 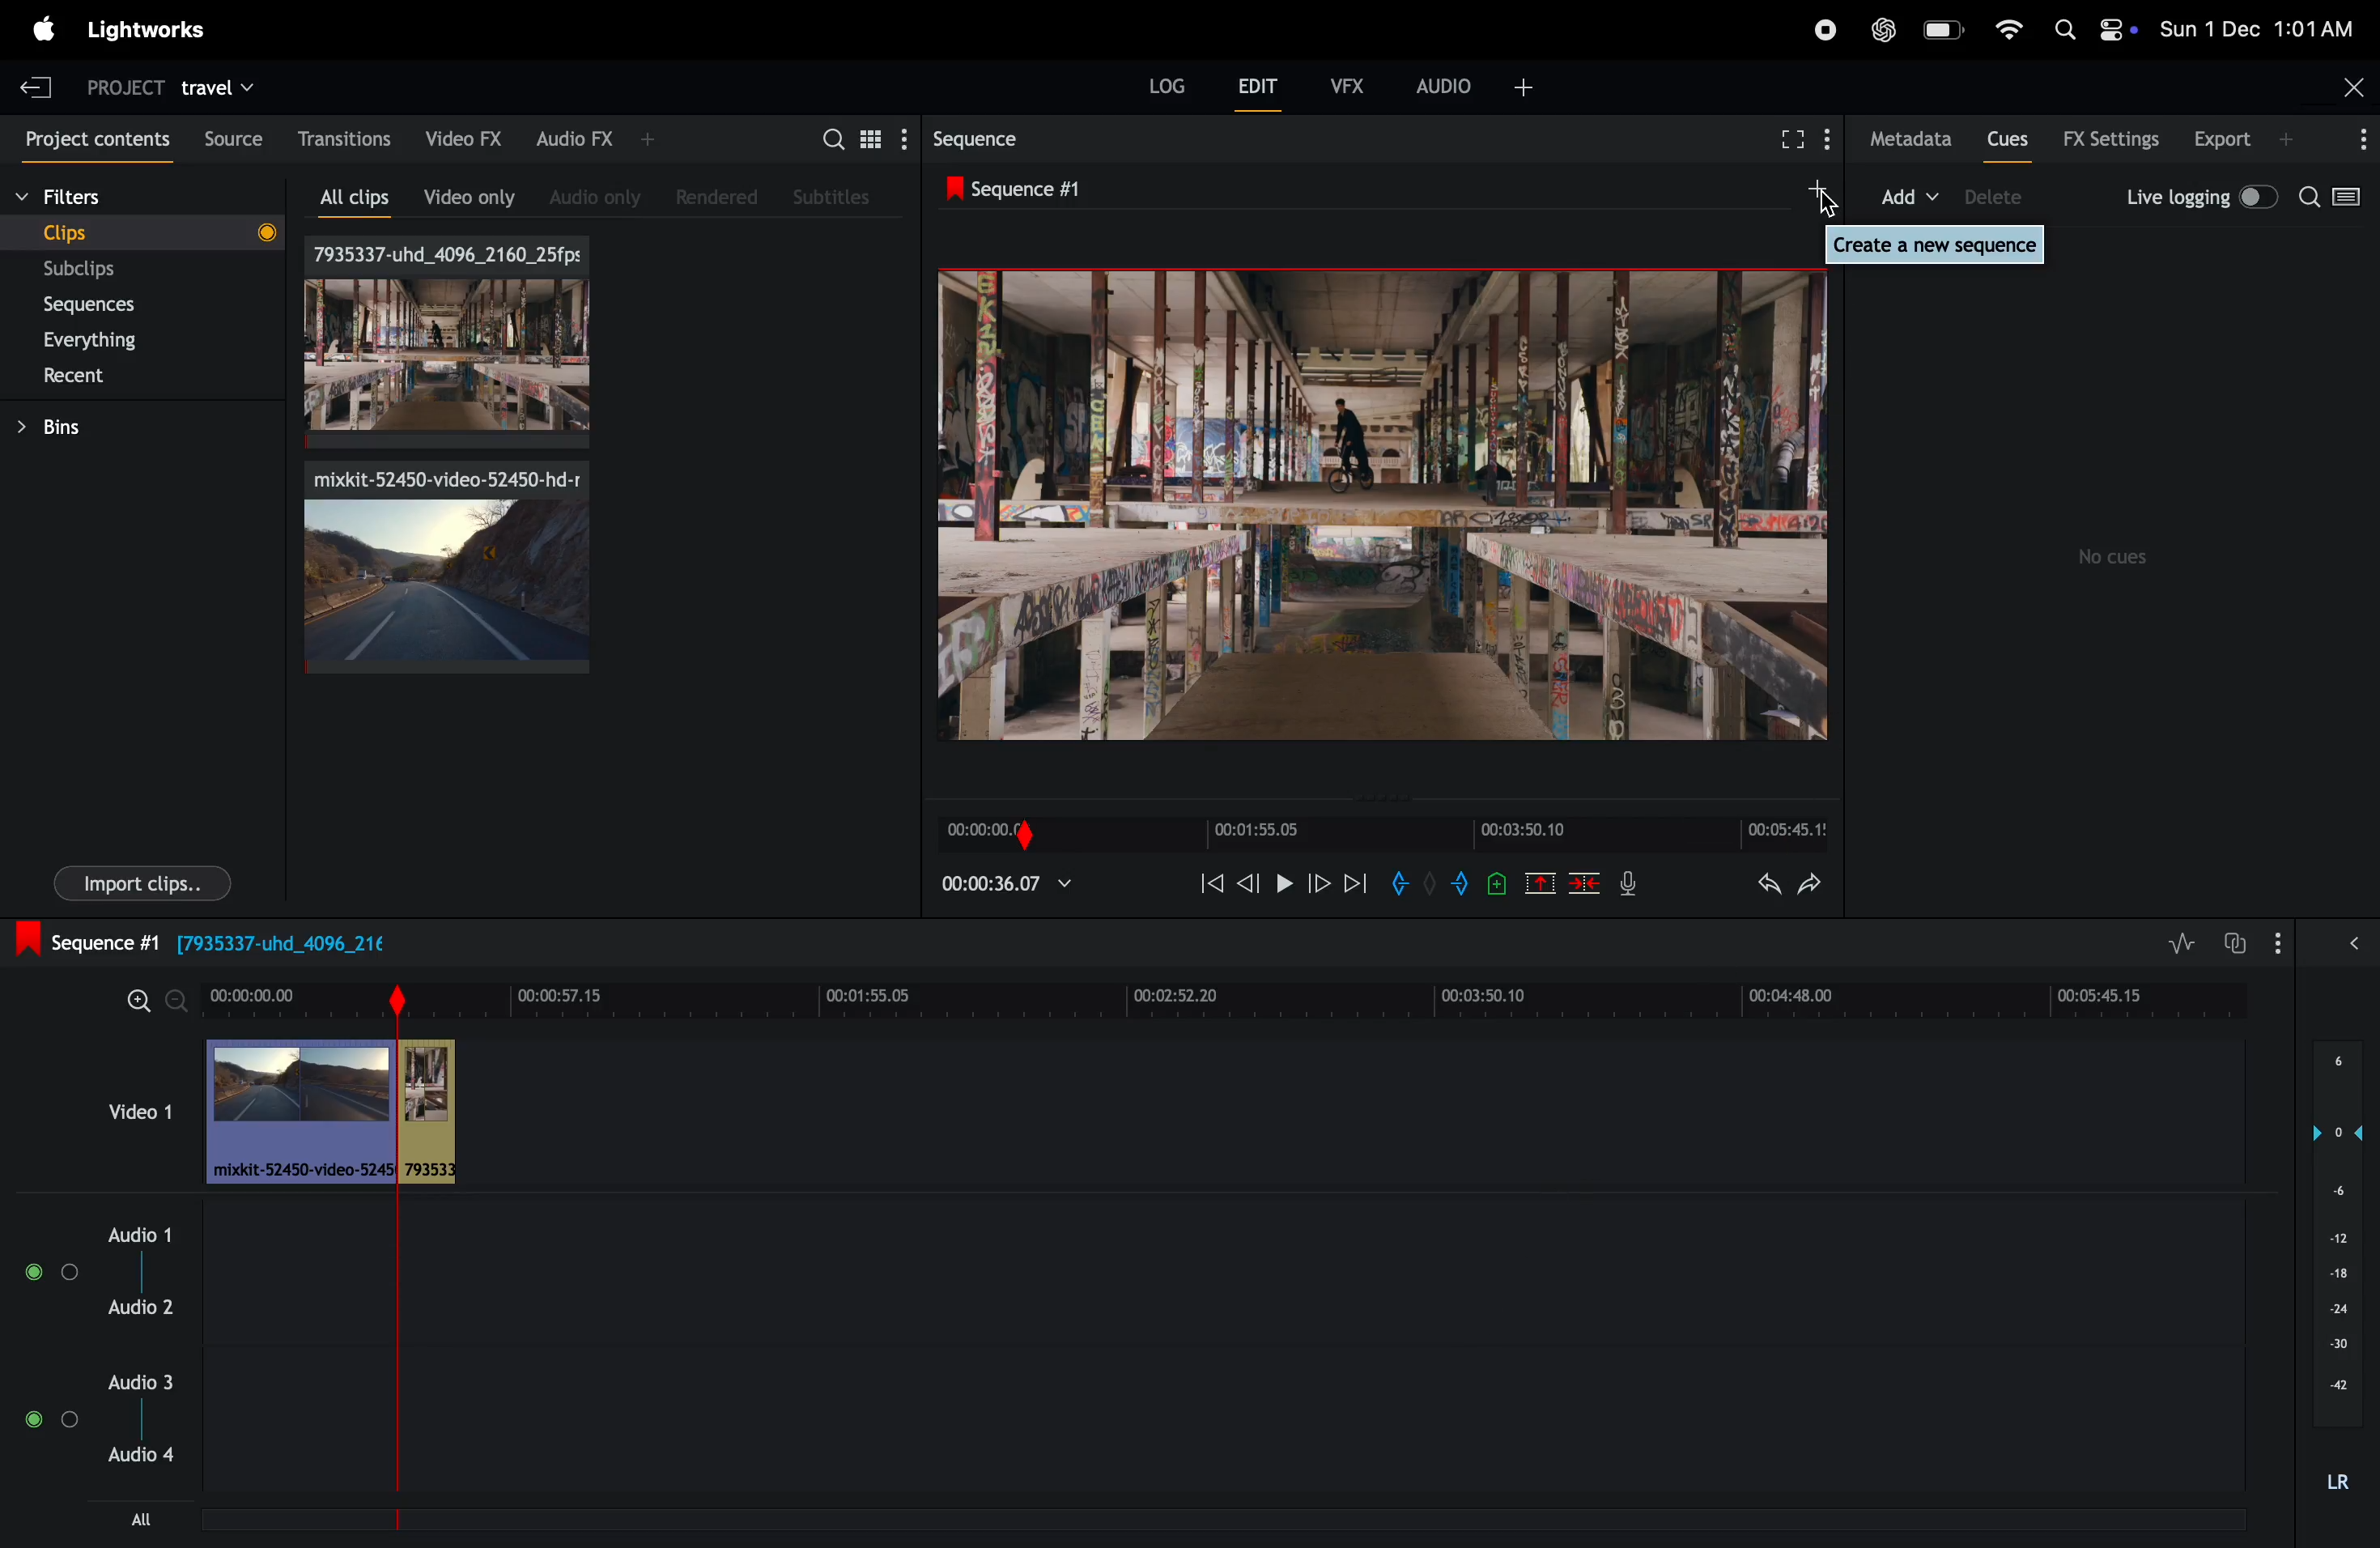 I want to click on Audio 3, so click(x=148, y=1381).